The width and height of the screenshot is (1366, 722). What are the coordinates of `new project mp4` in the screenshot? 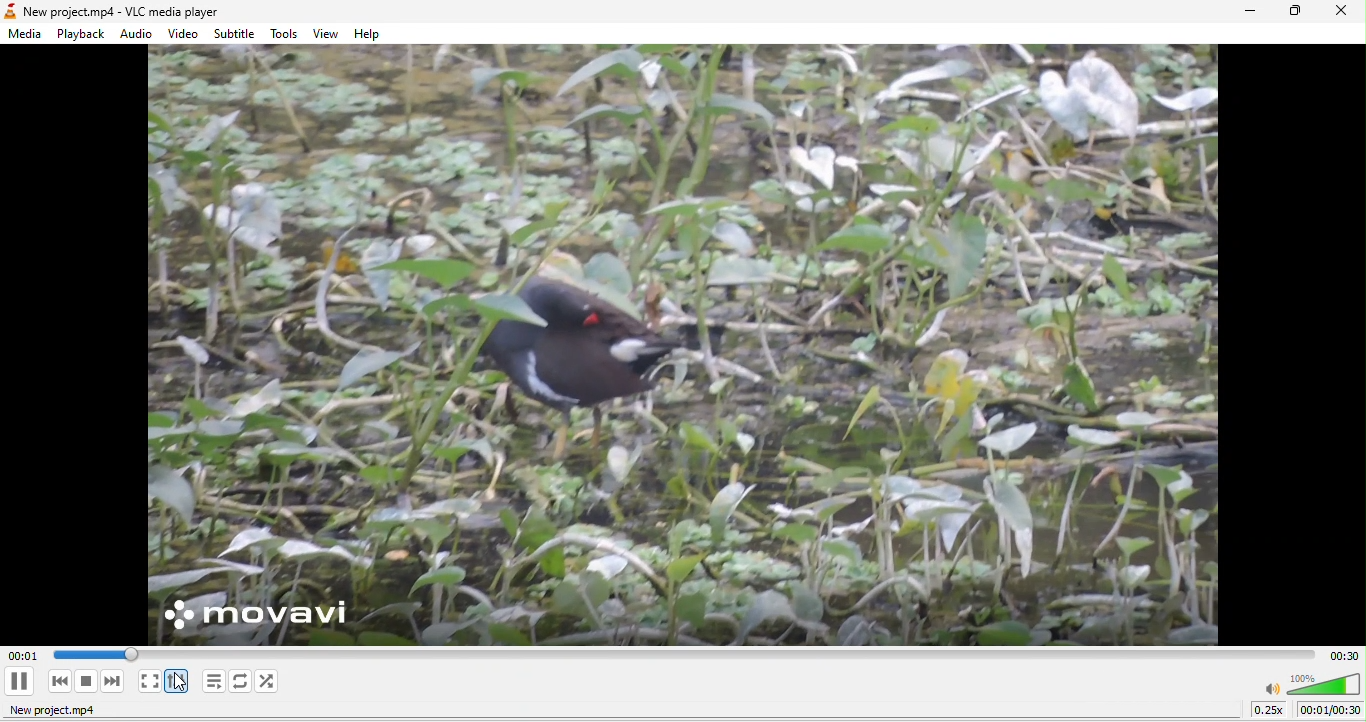 It's located at (51, 712).